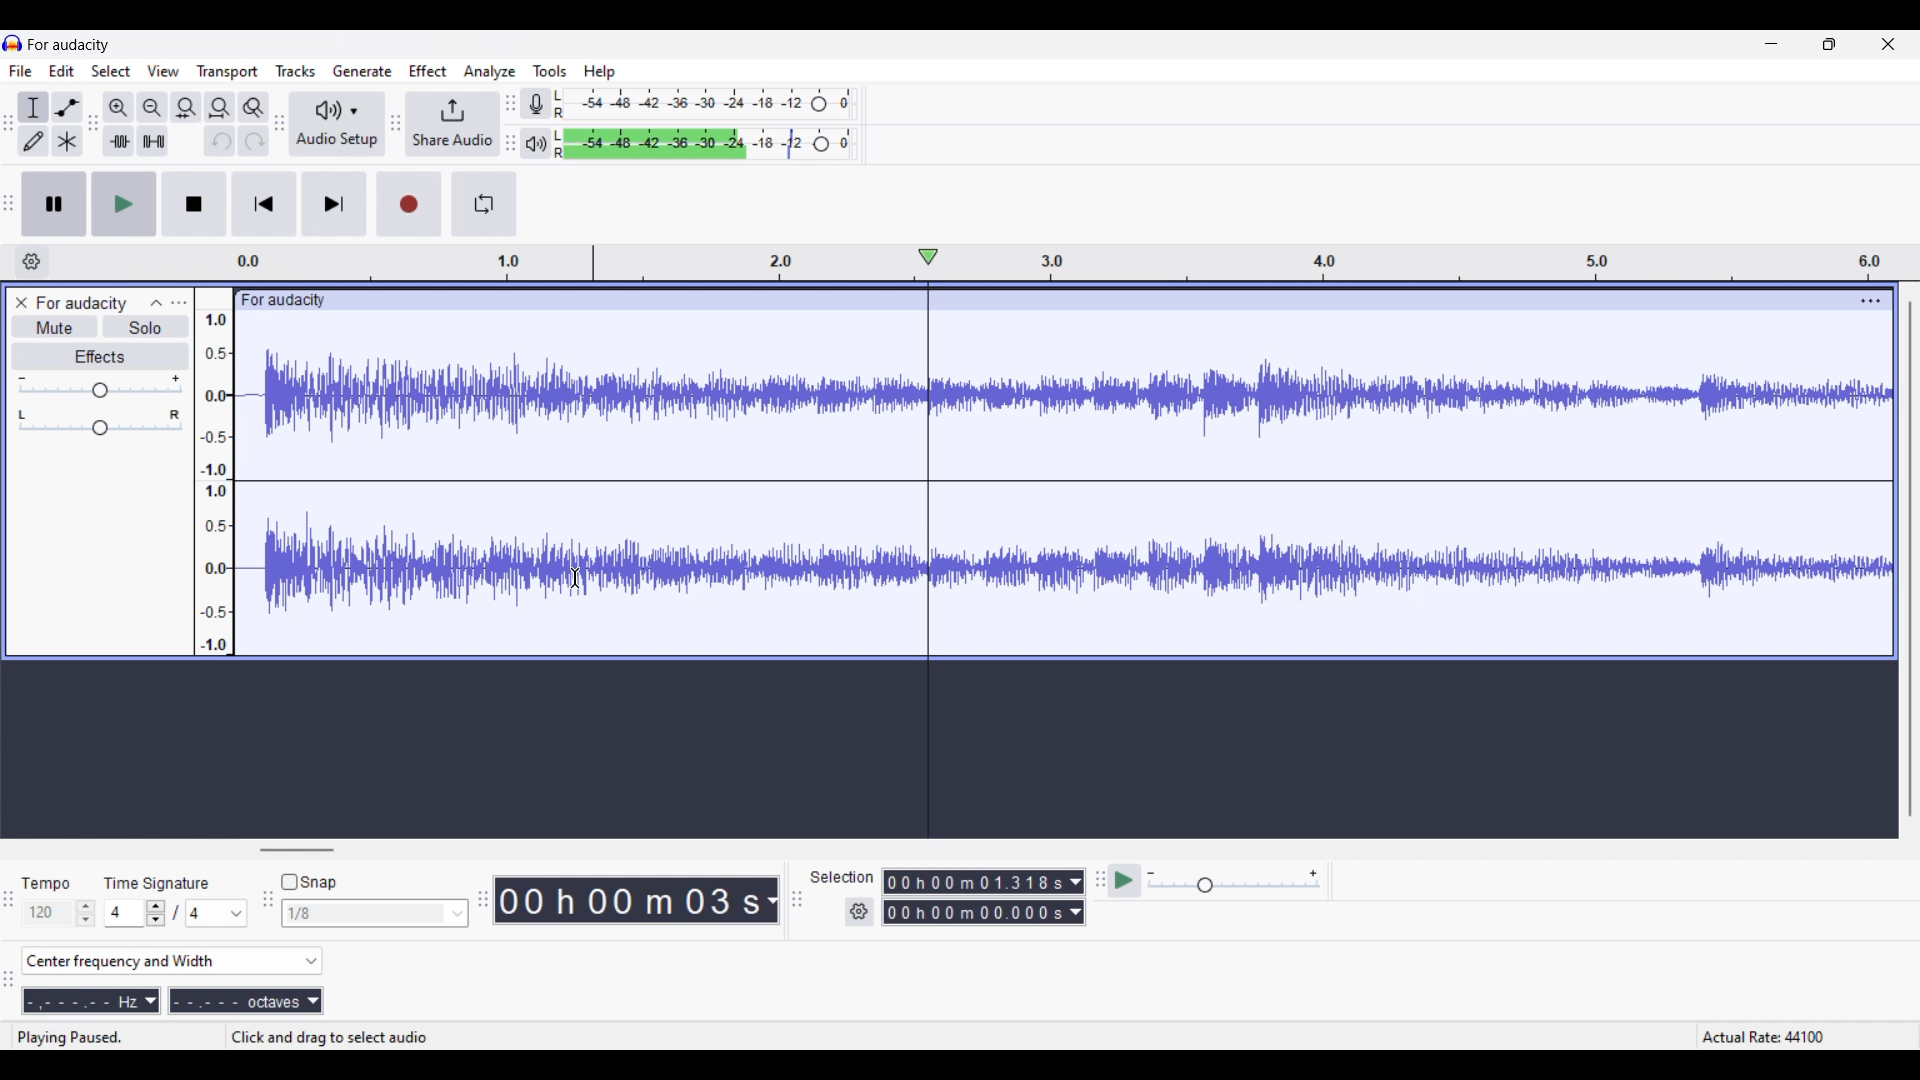 Image resolution: width=1920 pixels, height=1080 pixels. I want to click on Tracks menu, so click(295, 71).